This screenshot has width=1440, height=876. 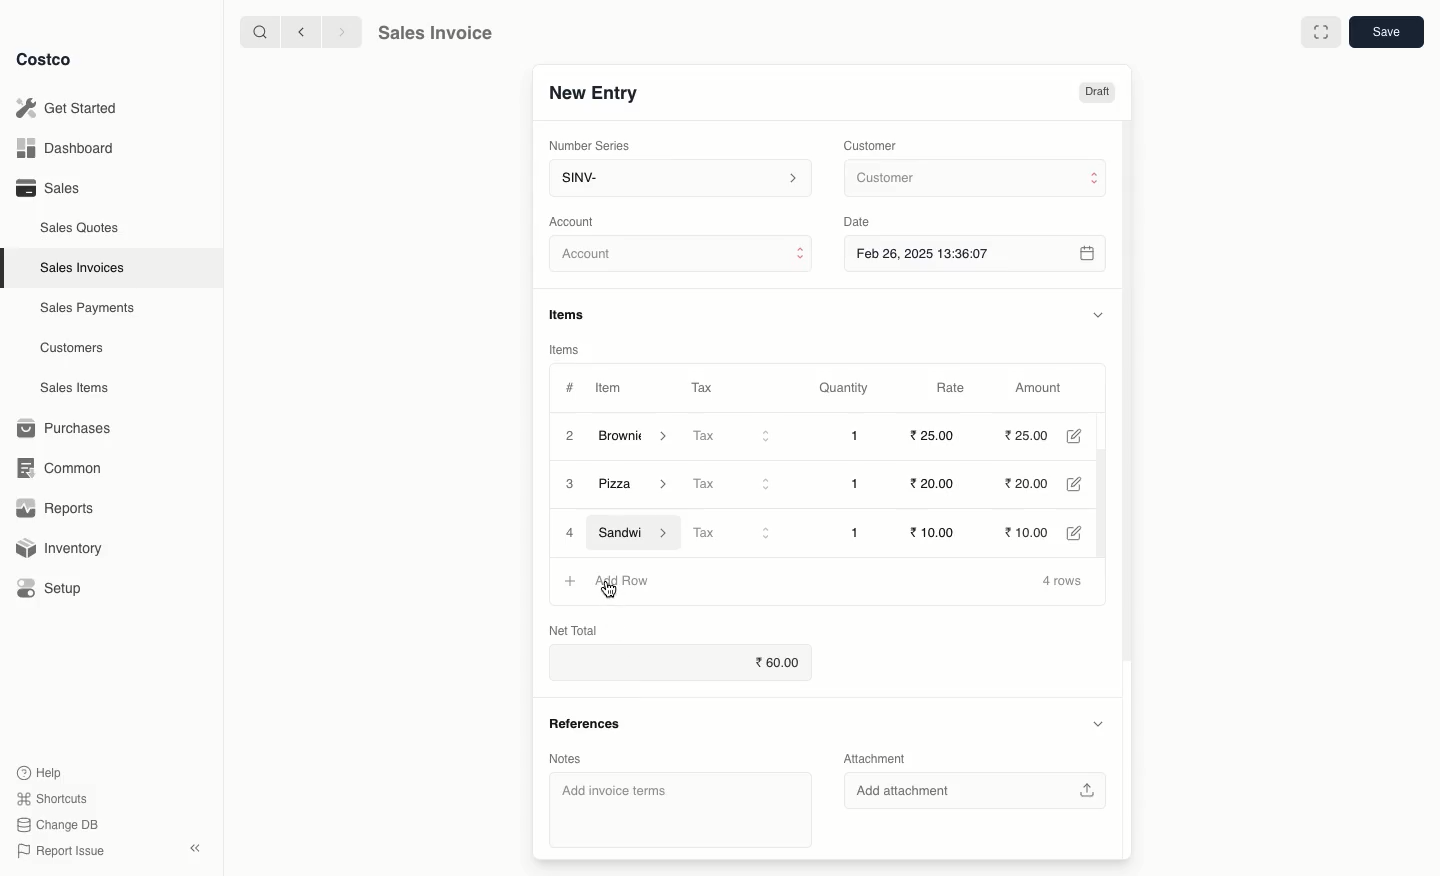 I want to click on Search, so click(x=257, y=31).